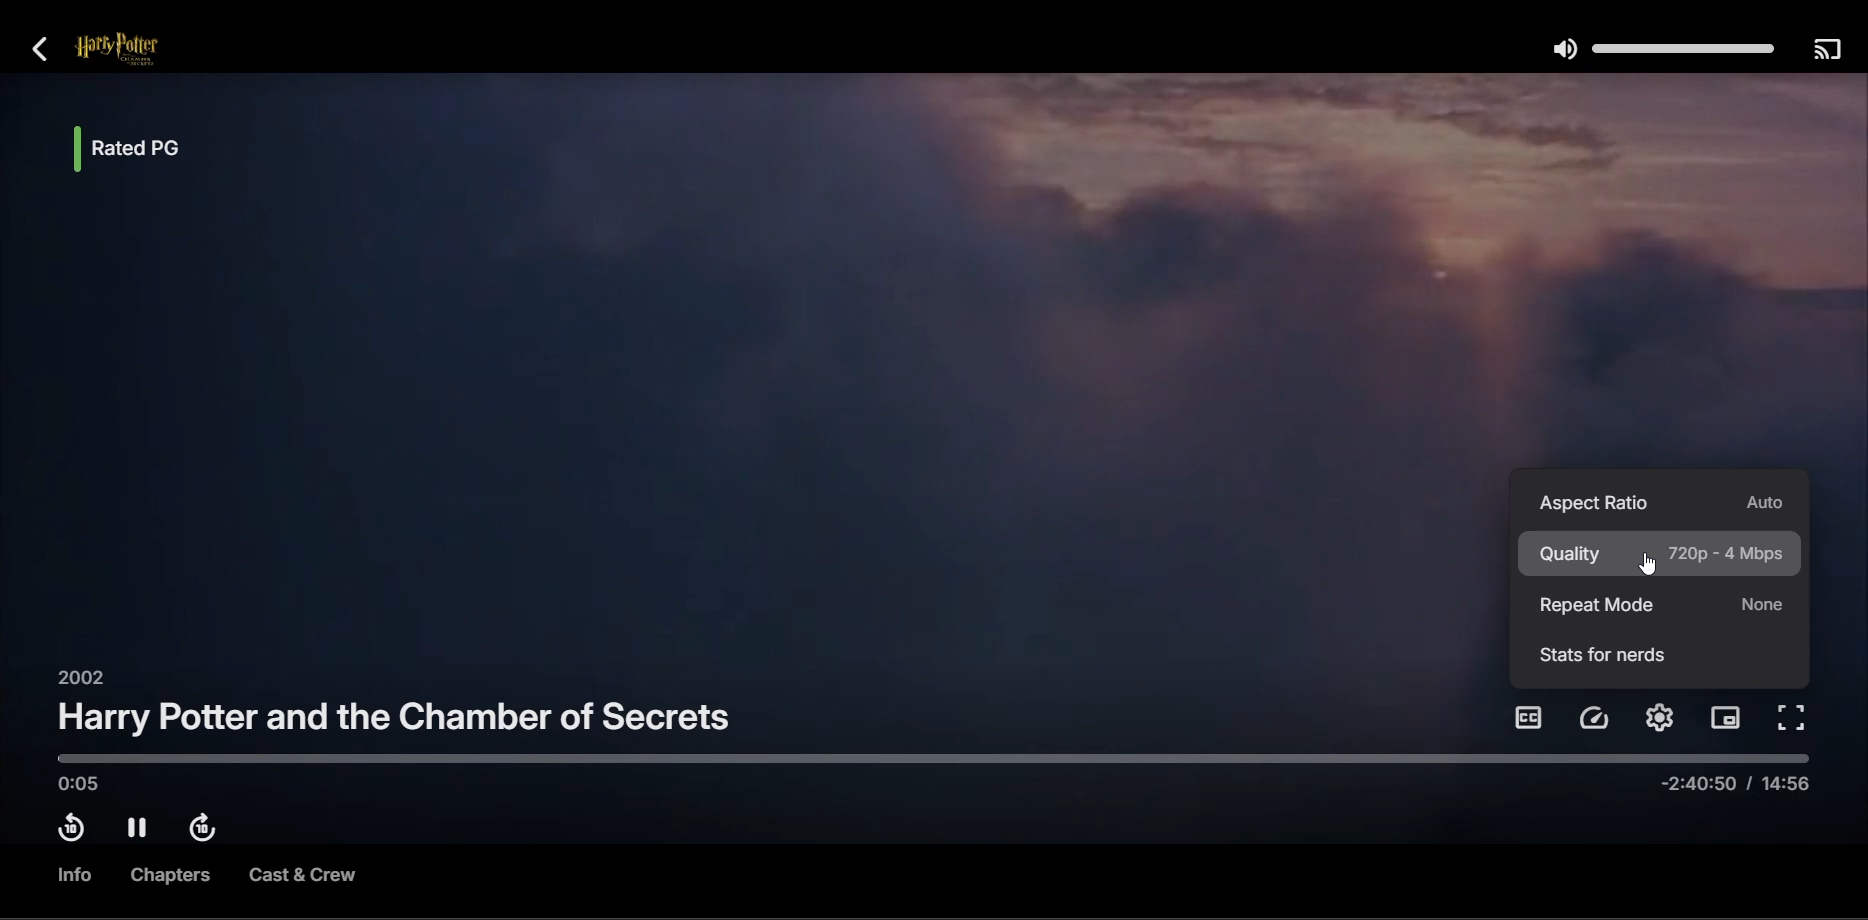 The image size is (1868, 920). I want to click on Aspect Ratio, so click(1661, 500).